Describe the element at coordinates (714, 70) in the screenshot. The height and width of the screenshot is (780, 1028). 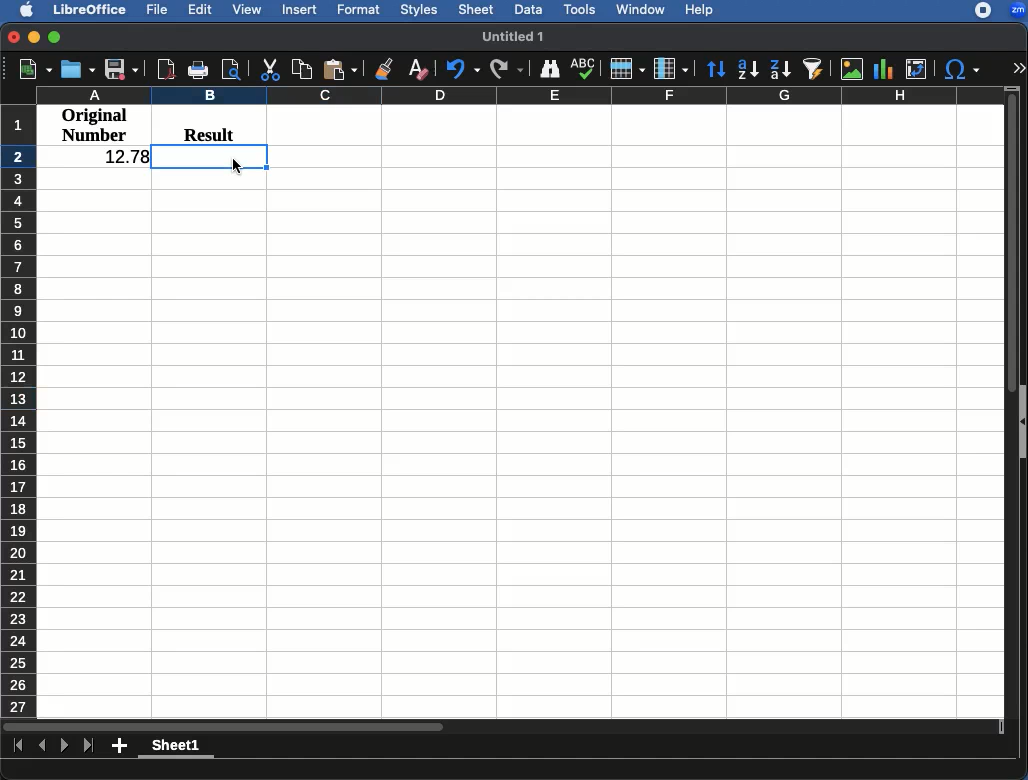
I see `Sort` at that location.